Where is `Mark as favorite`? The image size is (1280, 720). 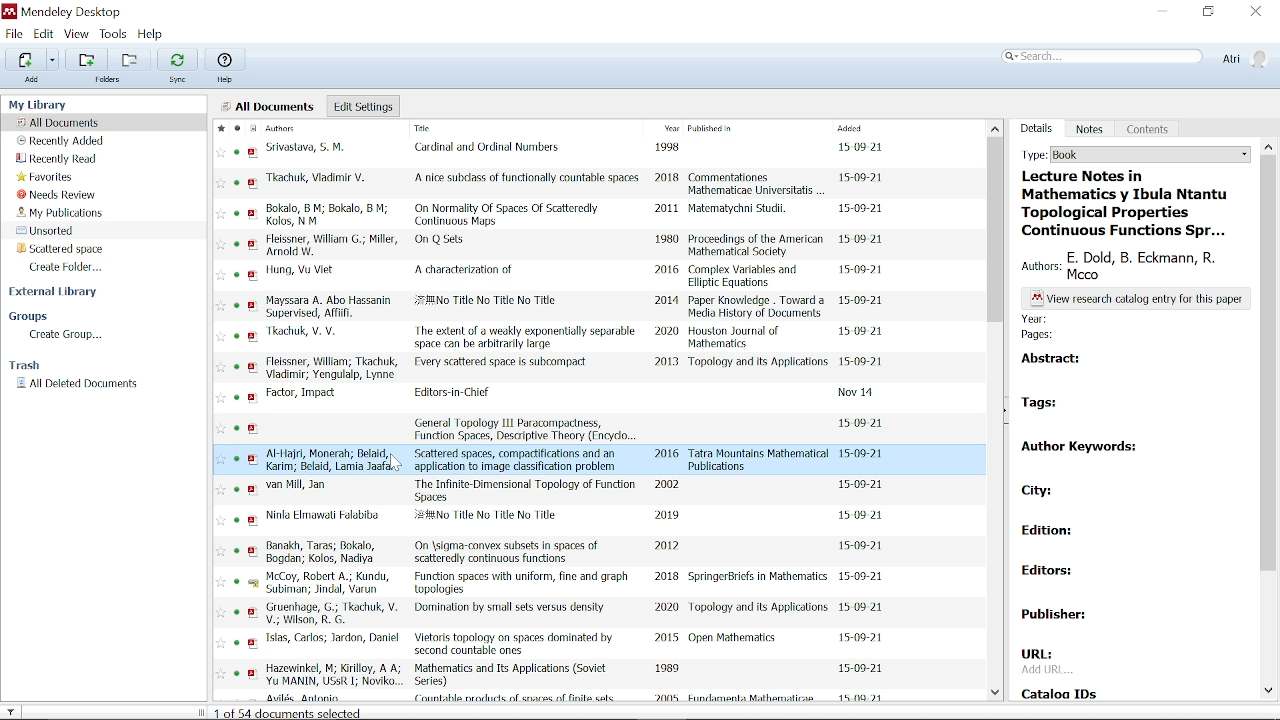 Mark as favorite is located at coordinates (219, 128).